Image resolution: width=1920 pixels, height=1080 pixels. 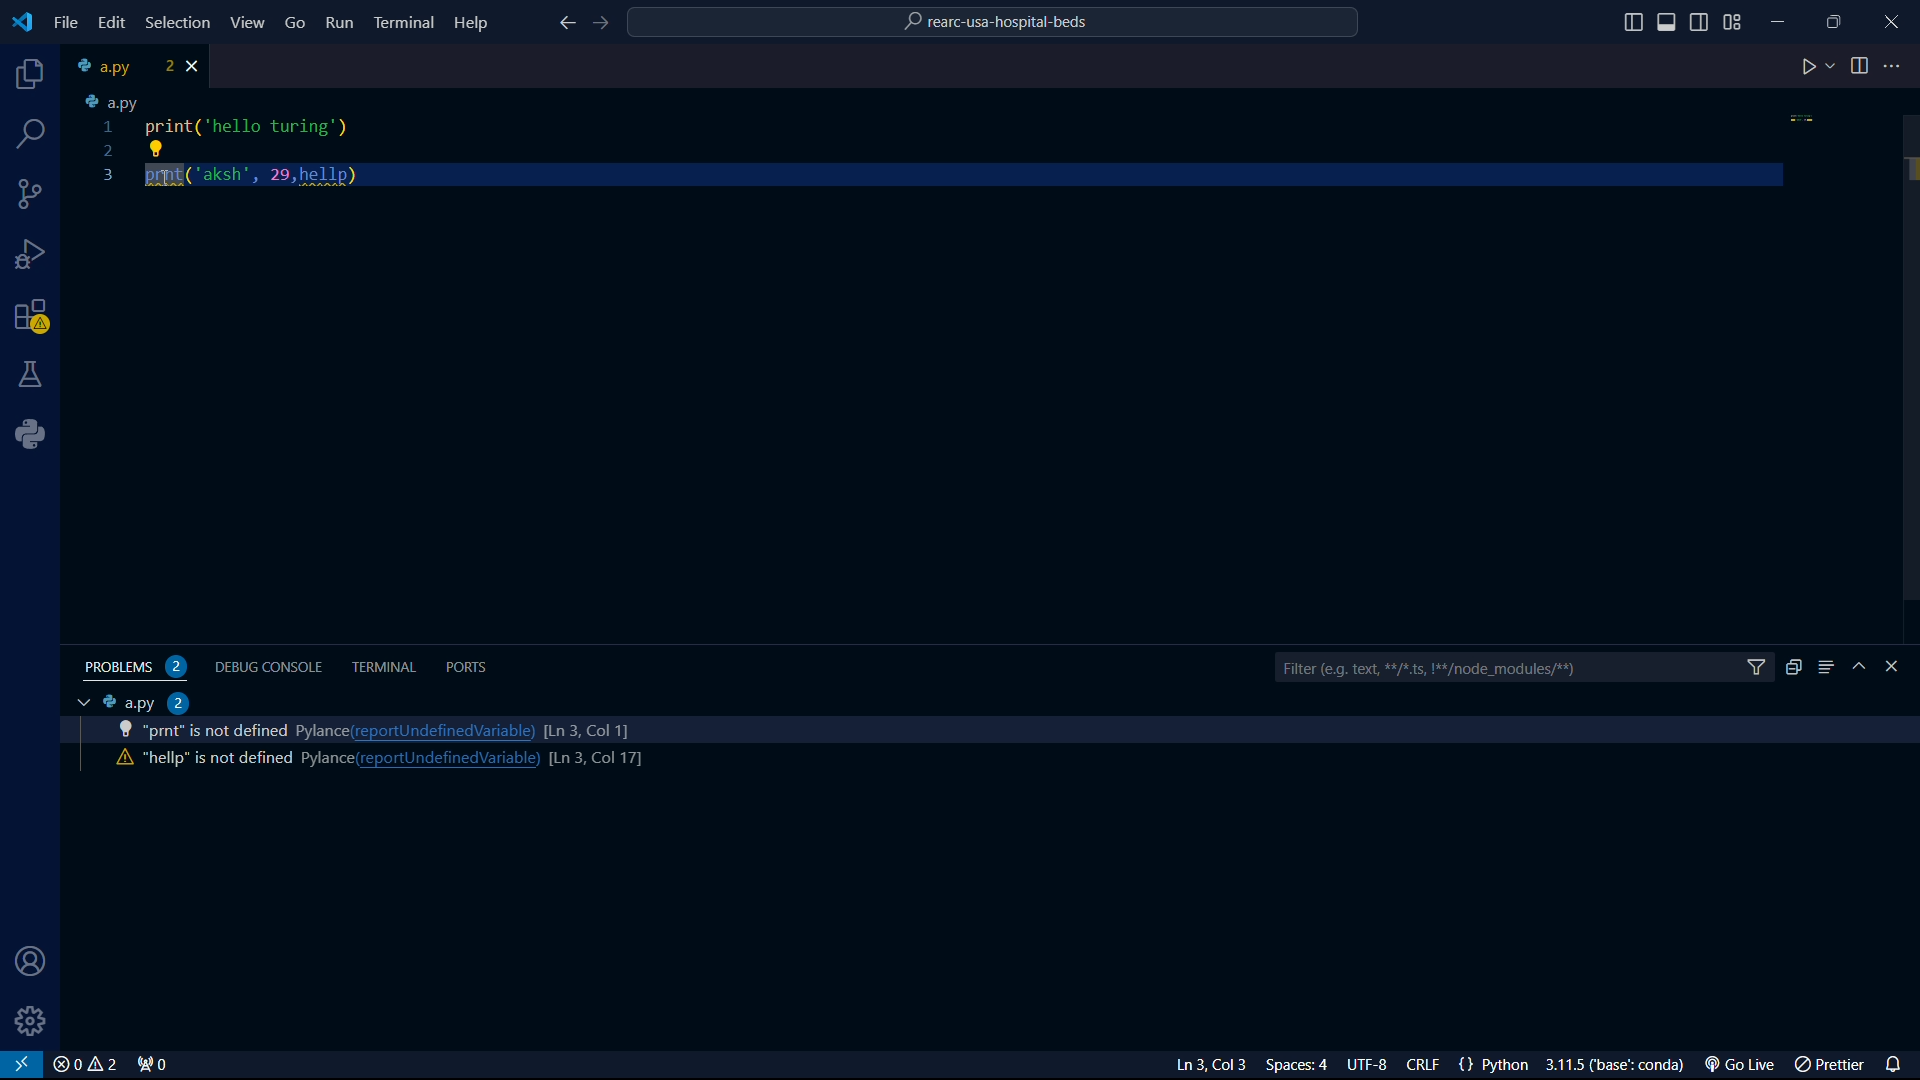 I want to click on tab, so click(x=121, y=66).